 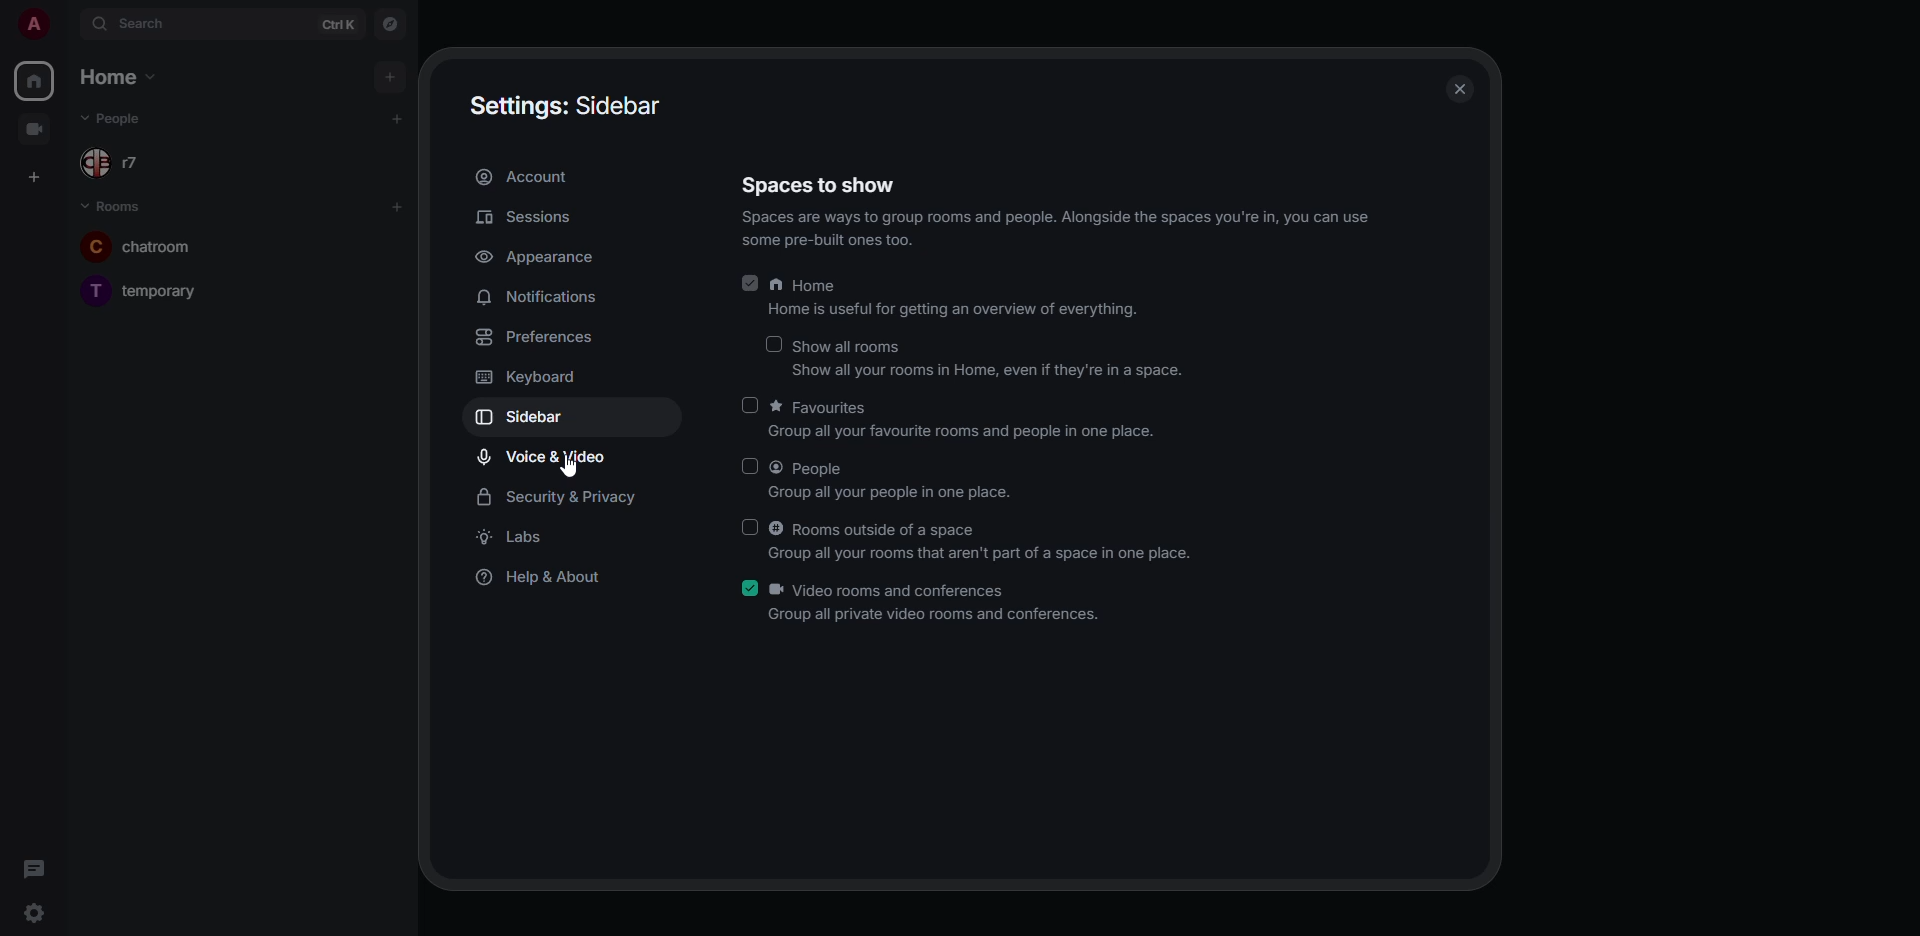 What do you see at coordinates (543, 296) in the screenshot?
I see `notifications` at bounding box center [543, 296].